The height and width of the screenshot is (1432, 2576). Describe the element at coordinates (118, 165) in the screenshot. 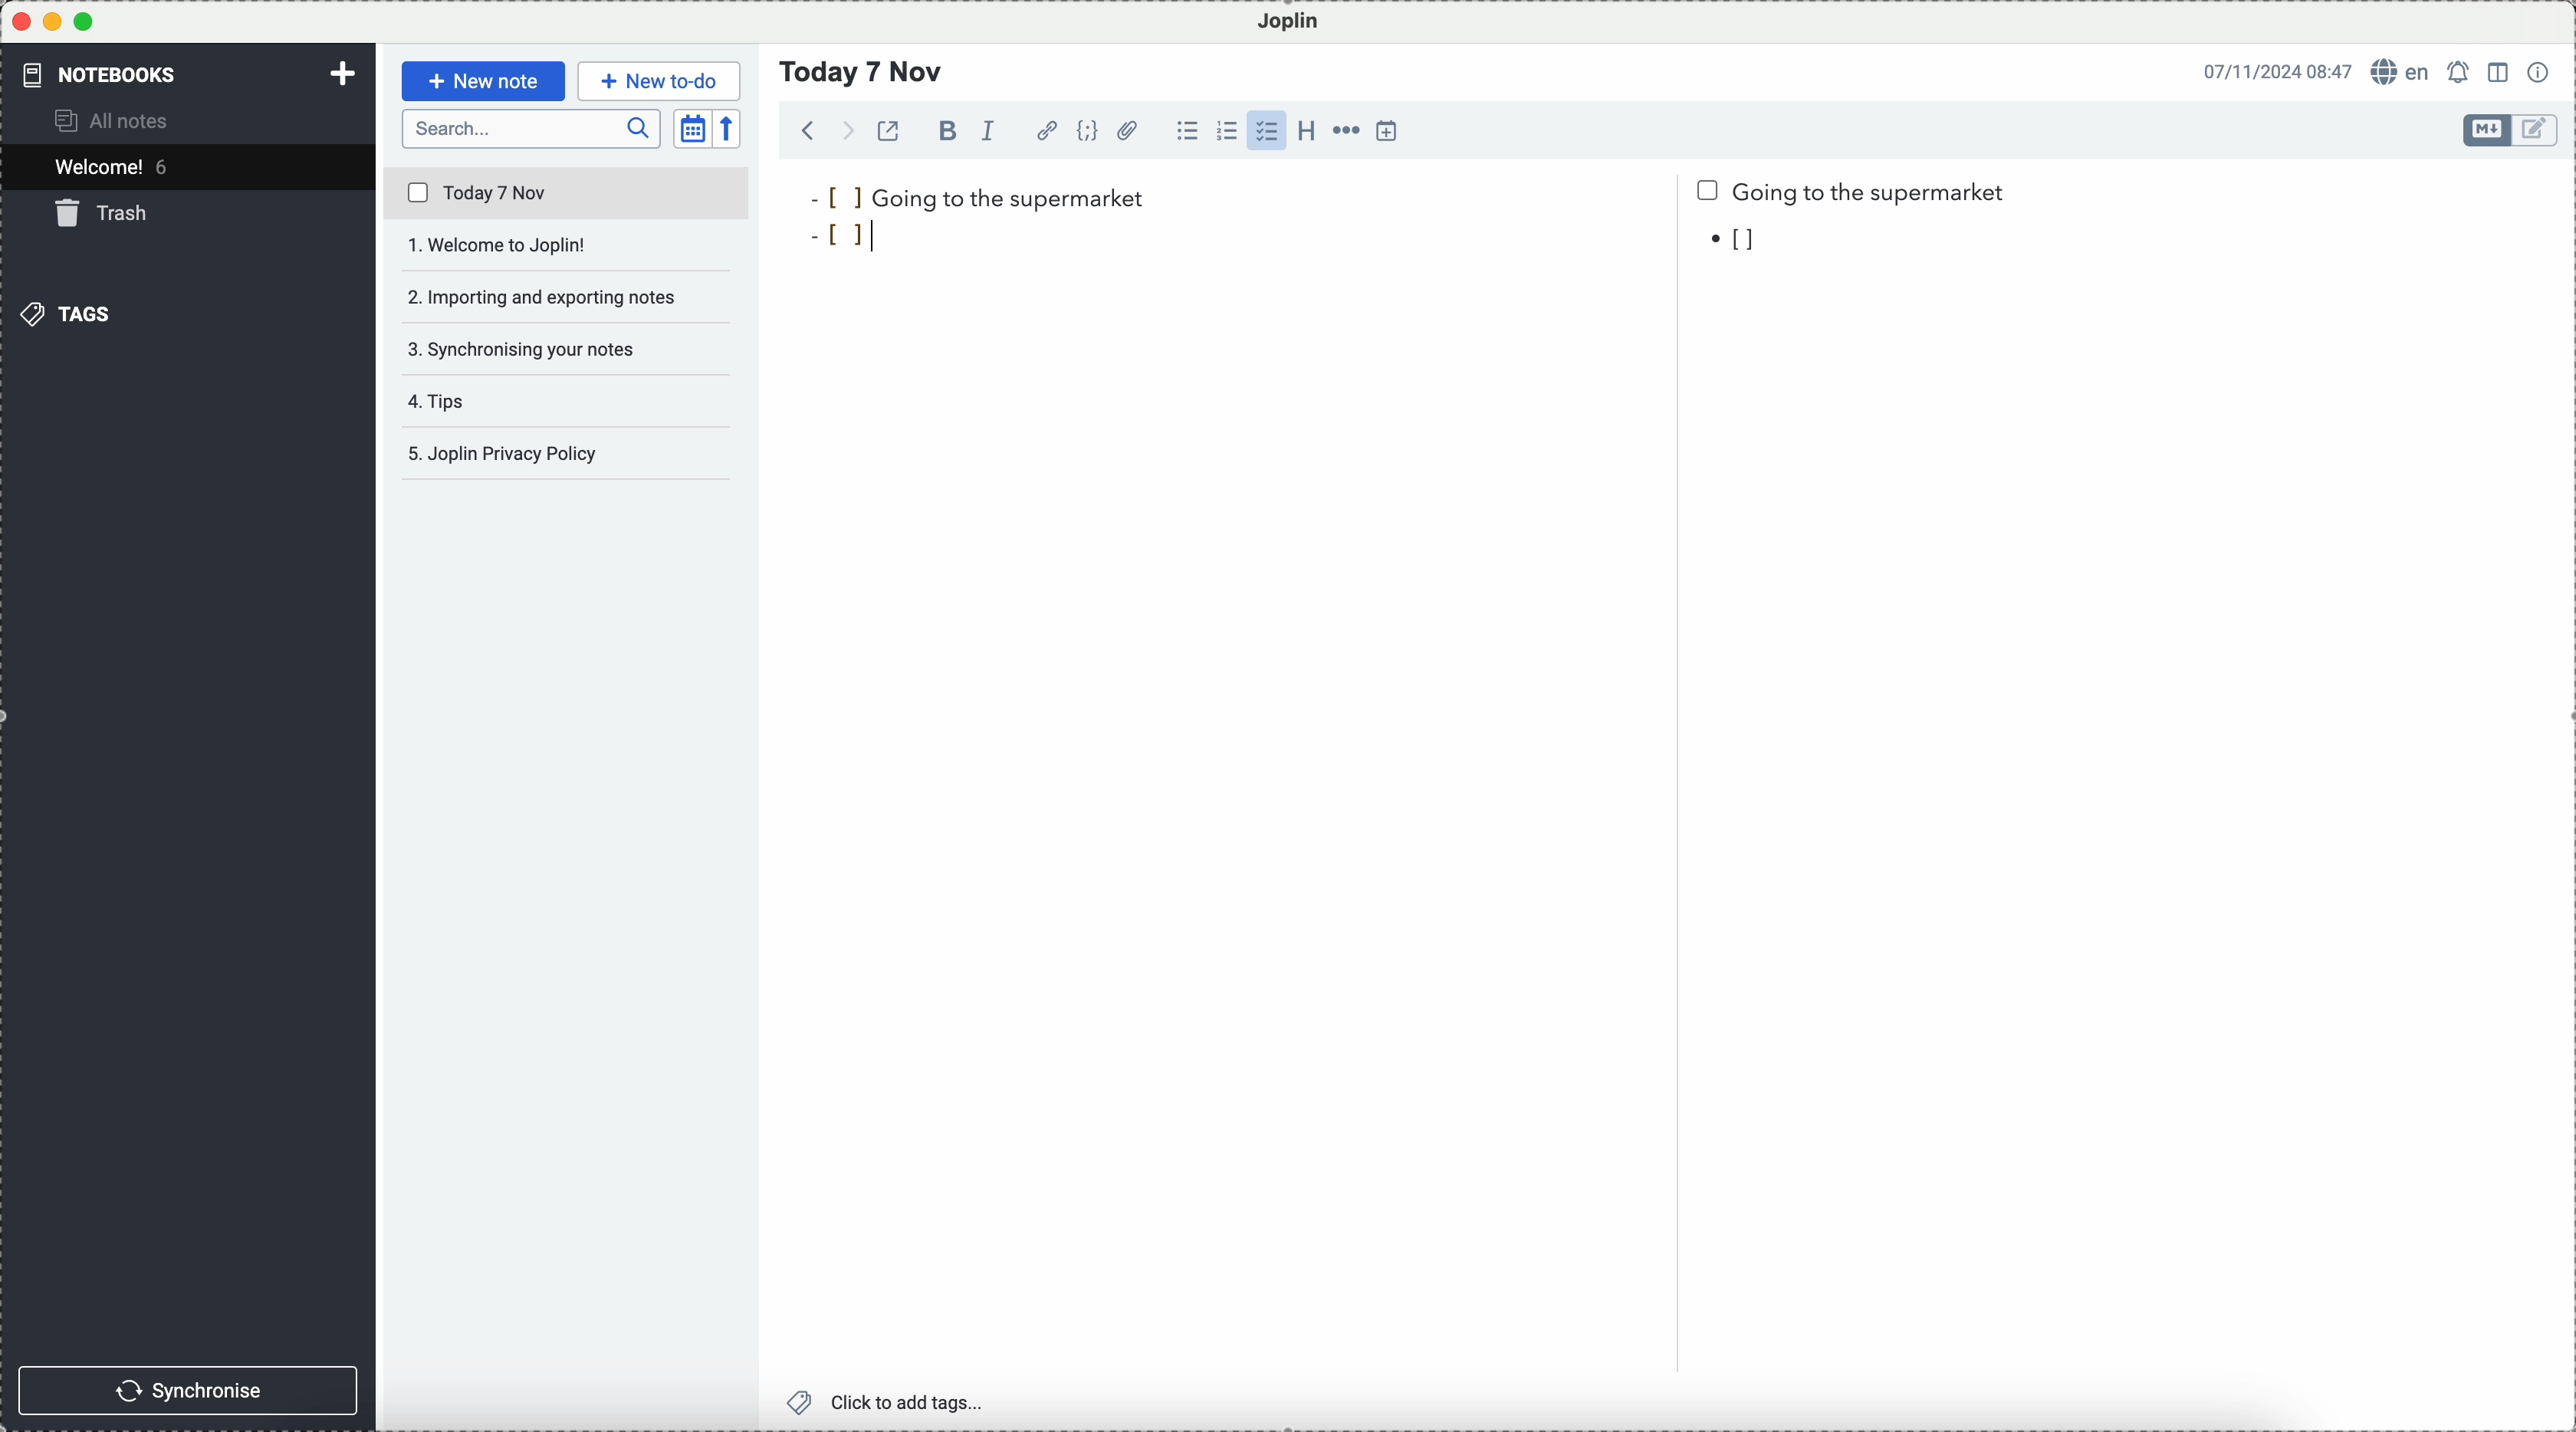

I see `welcome! 6` at that location.